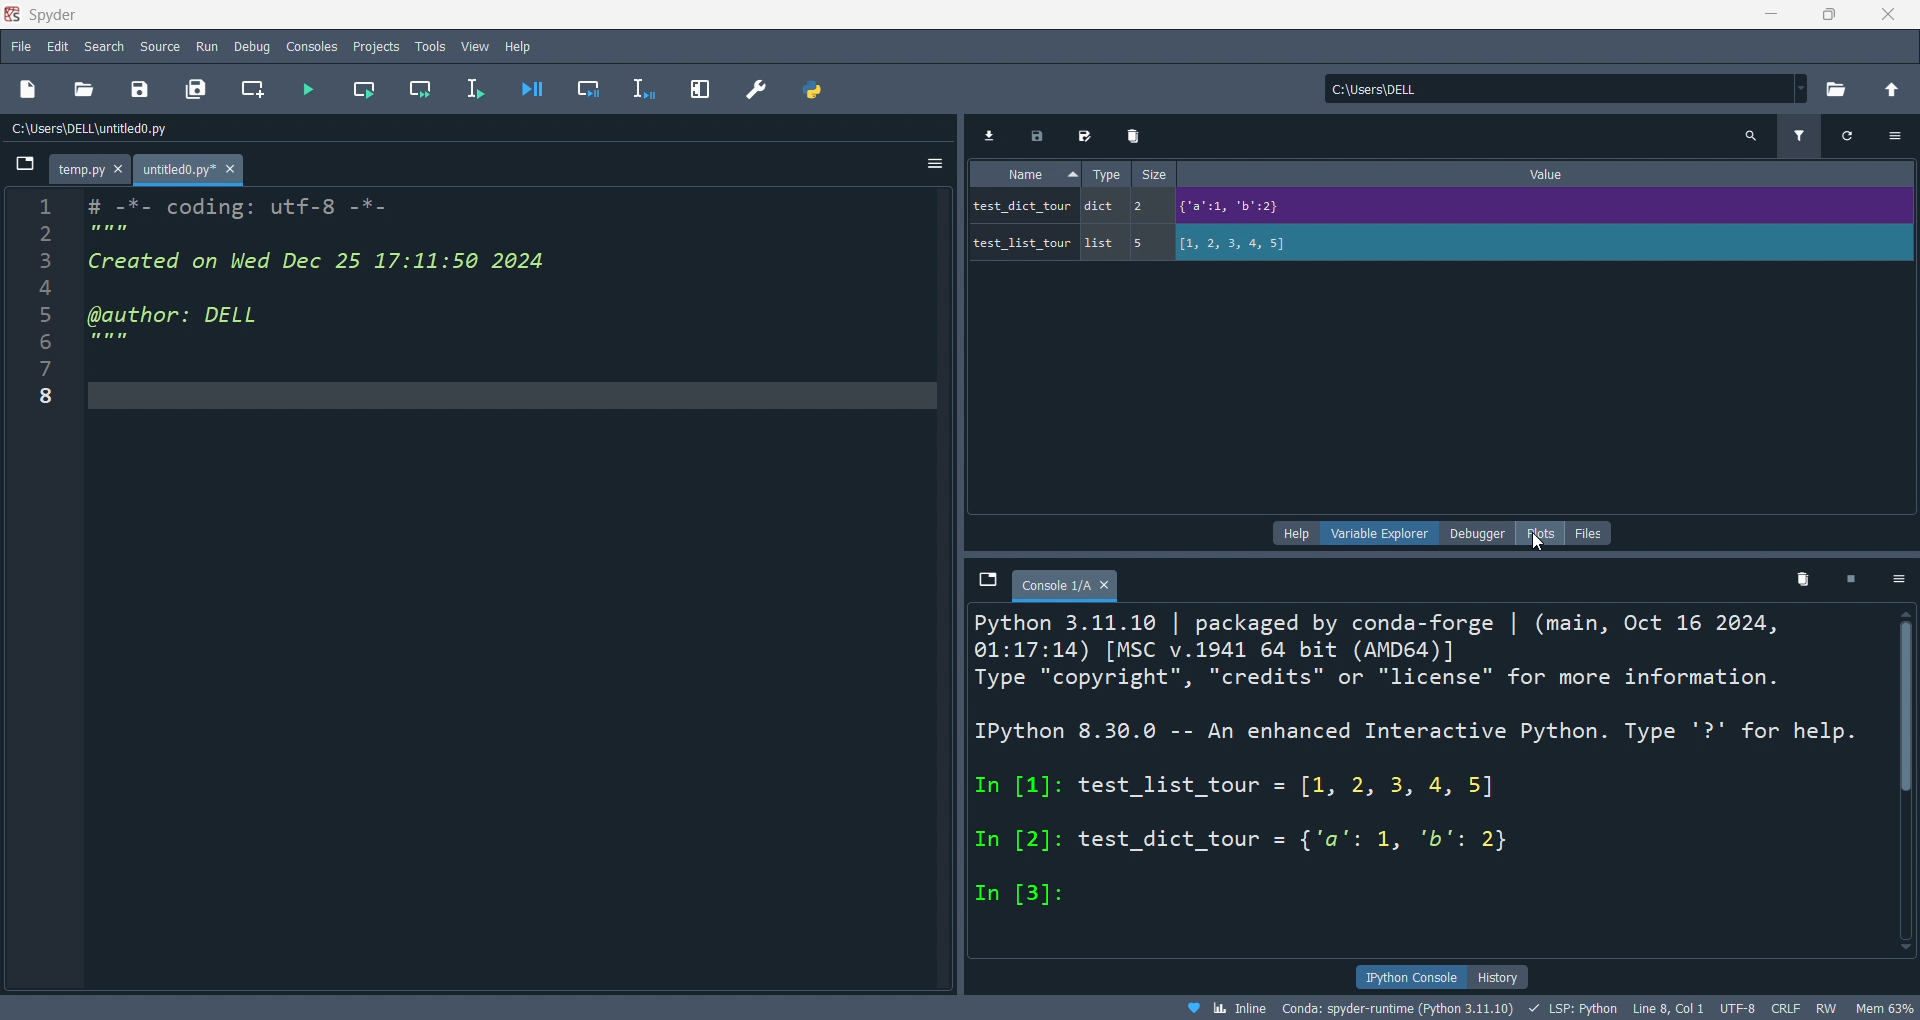 The image size is (1920, 1020). What do you see at coordinates (1024, 241) in the screenshot?
I see `variable` at bounding box center [1024, 241].